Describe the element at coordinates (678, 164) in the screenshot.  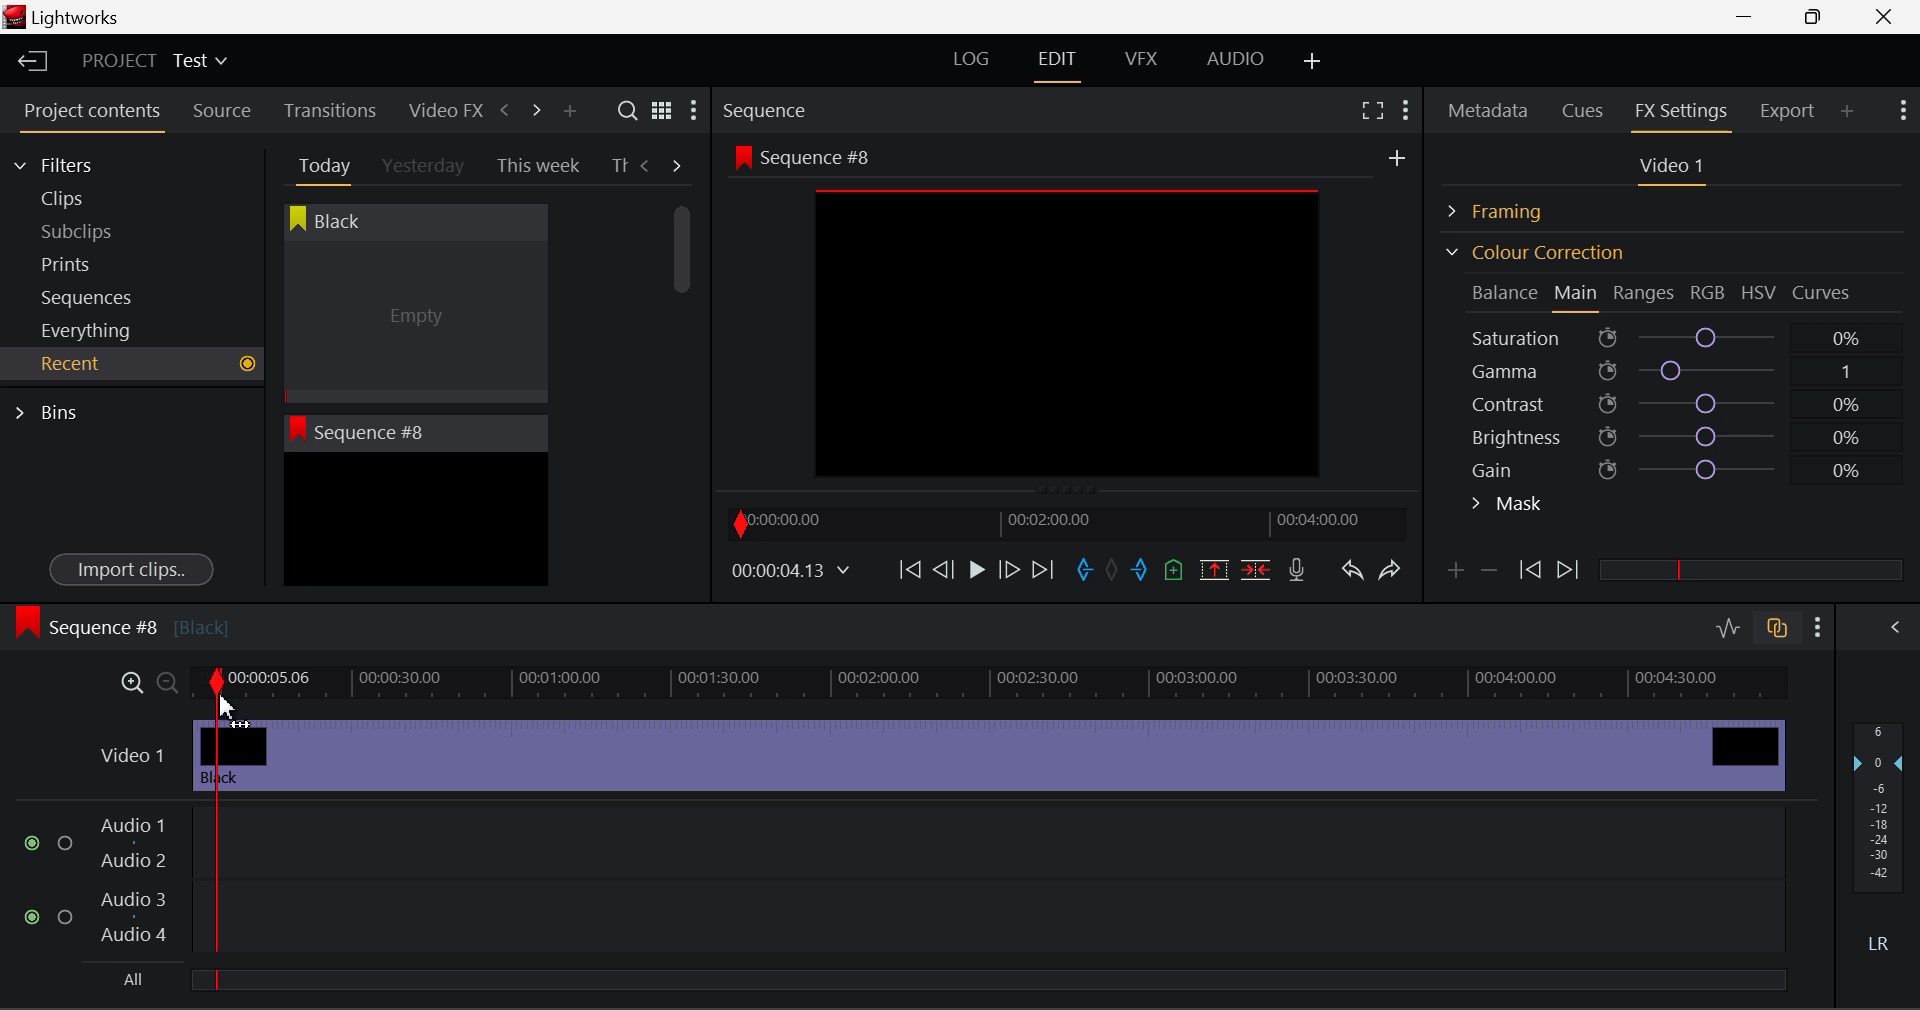
I see `Next Tab` at that location.